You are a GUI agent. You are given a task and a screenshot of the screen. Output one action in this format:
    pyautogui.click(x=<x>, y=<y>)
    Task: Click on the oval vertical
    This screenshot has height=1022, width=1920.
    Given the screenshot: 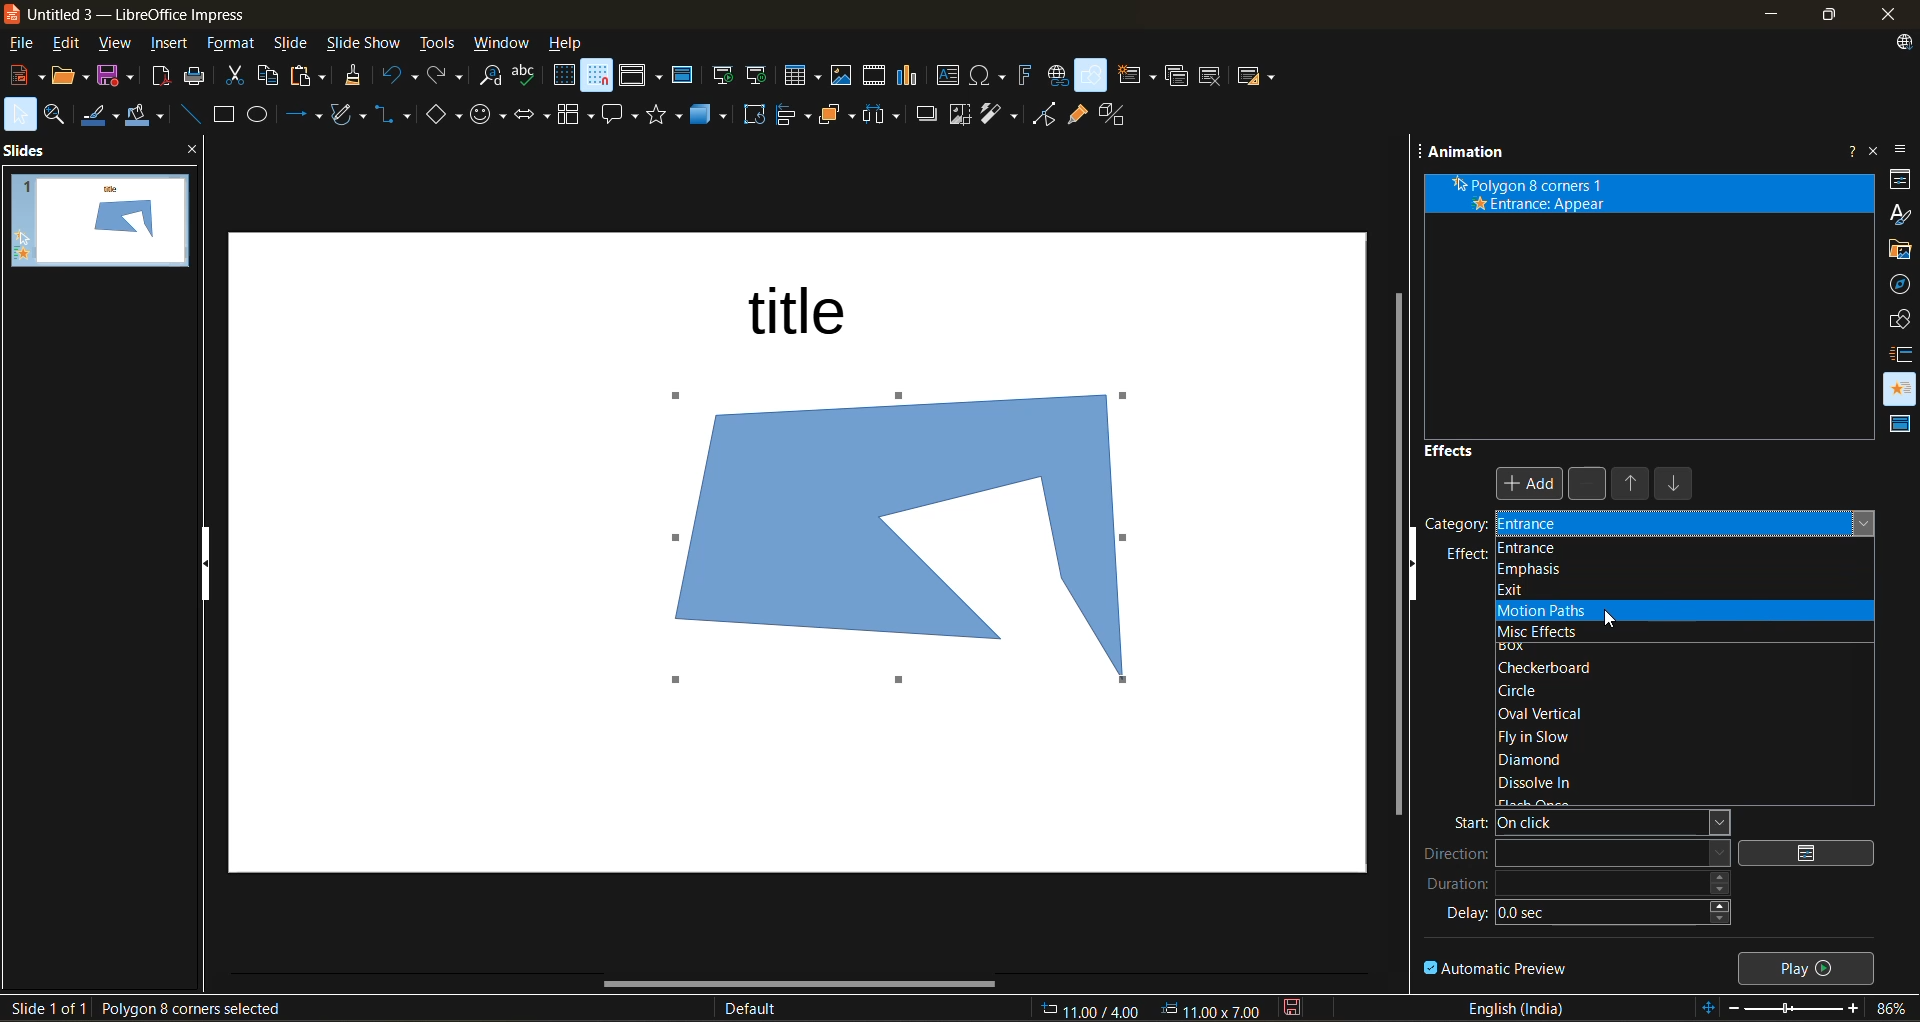 What is the action you would take?
    pyautogui.click(x=1555, y=713)
    